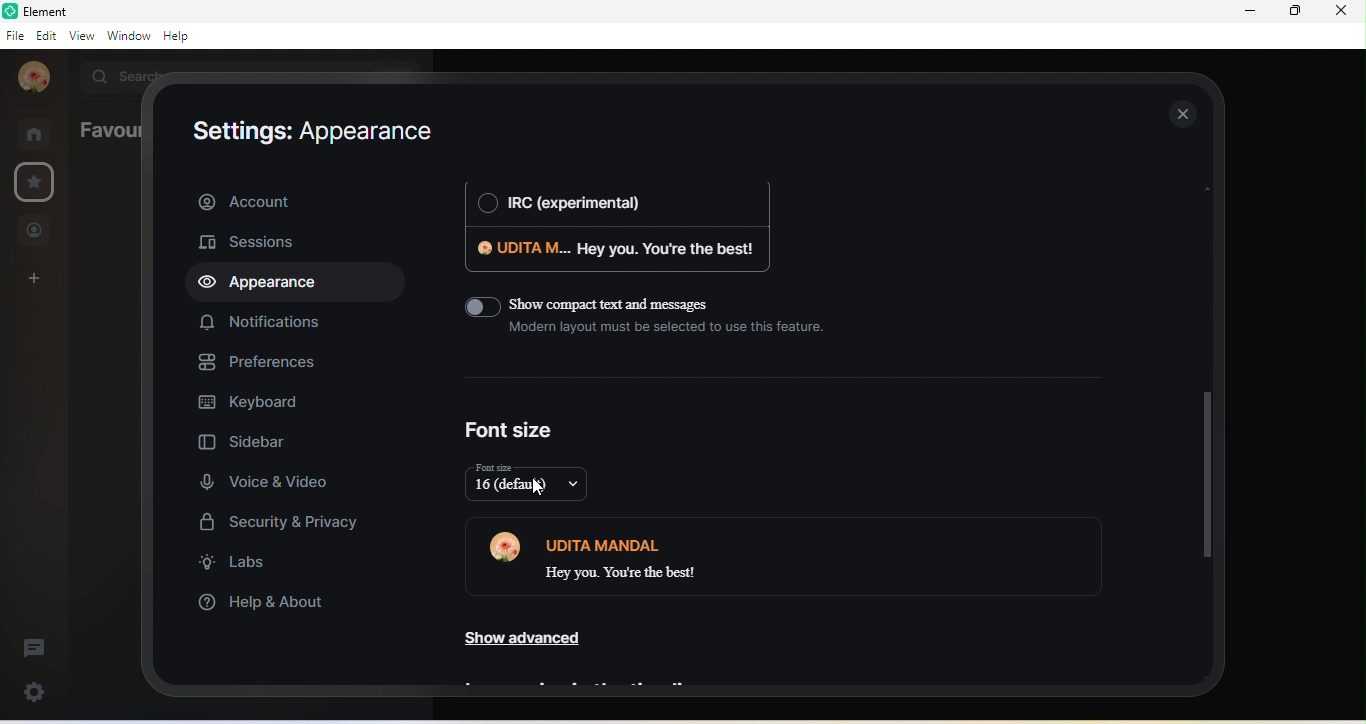  I want to click on sessions, so click(250, 243).